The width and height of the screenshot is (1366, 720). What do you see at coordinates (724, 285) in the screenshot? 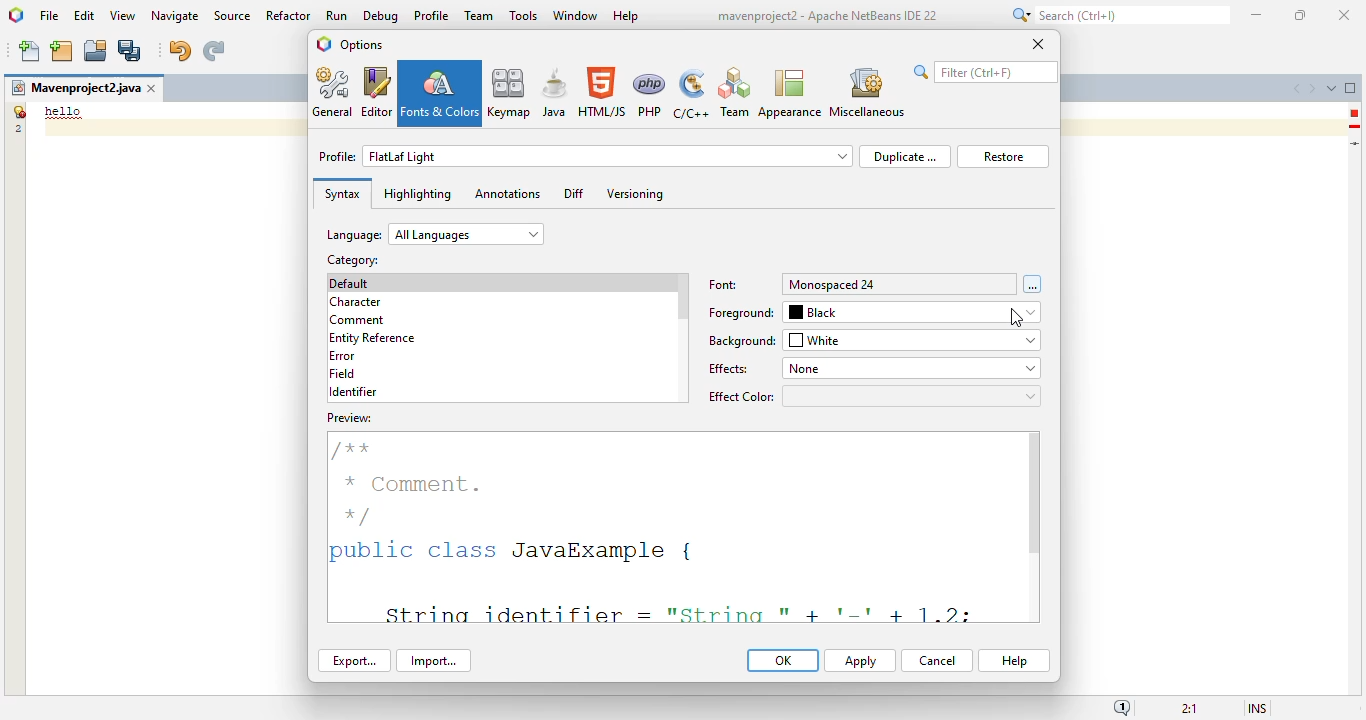
I see `font` at bounding box center [724, 285].